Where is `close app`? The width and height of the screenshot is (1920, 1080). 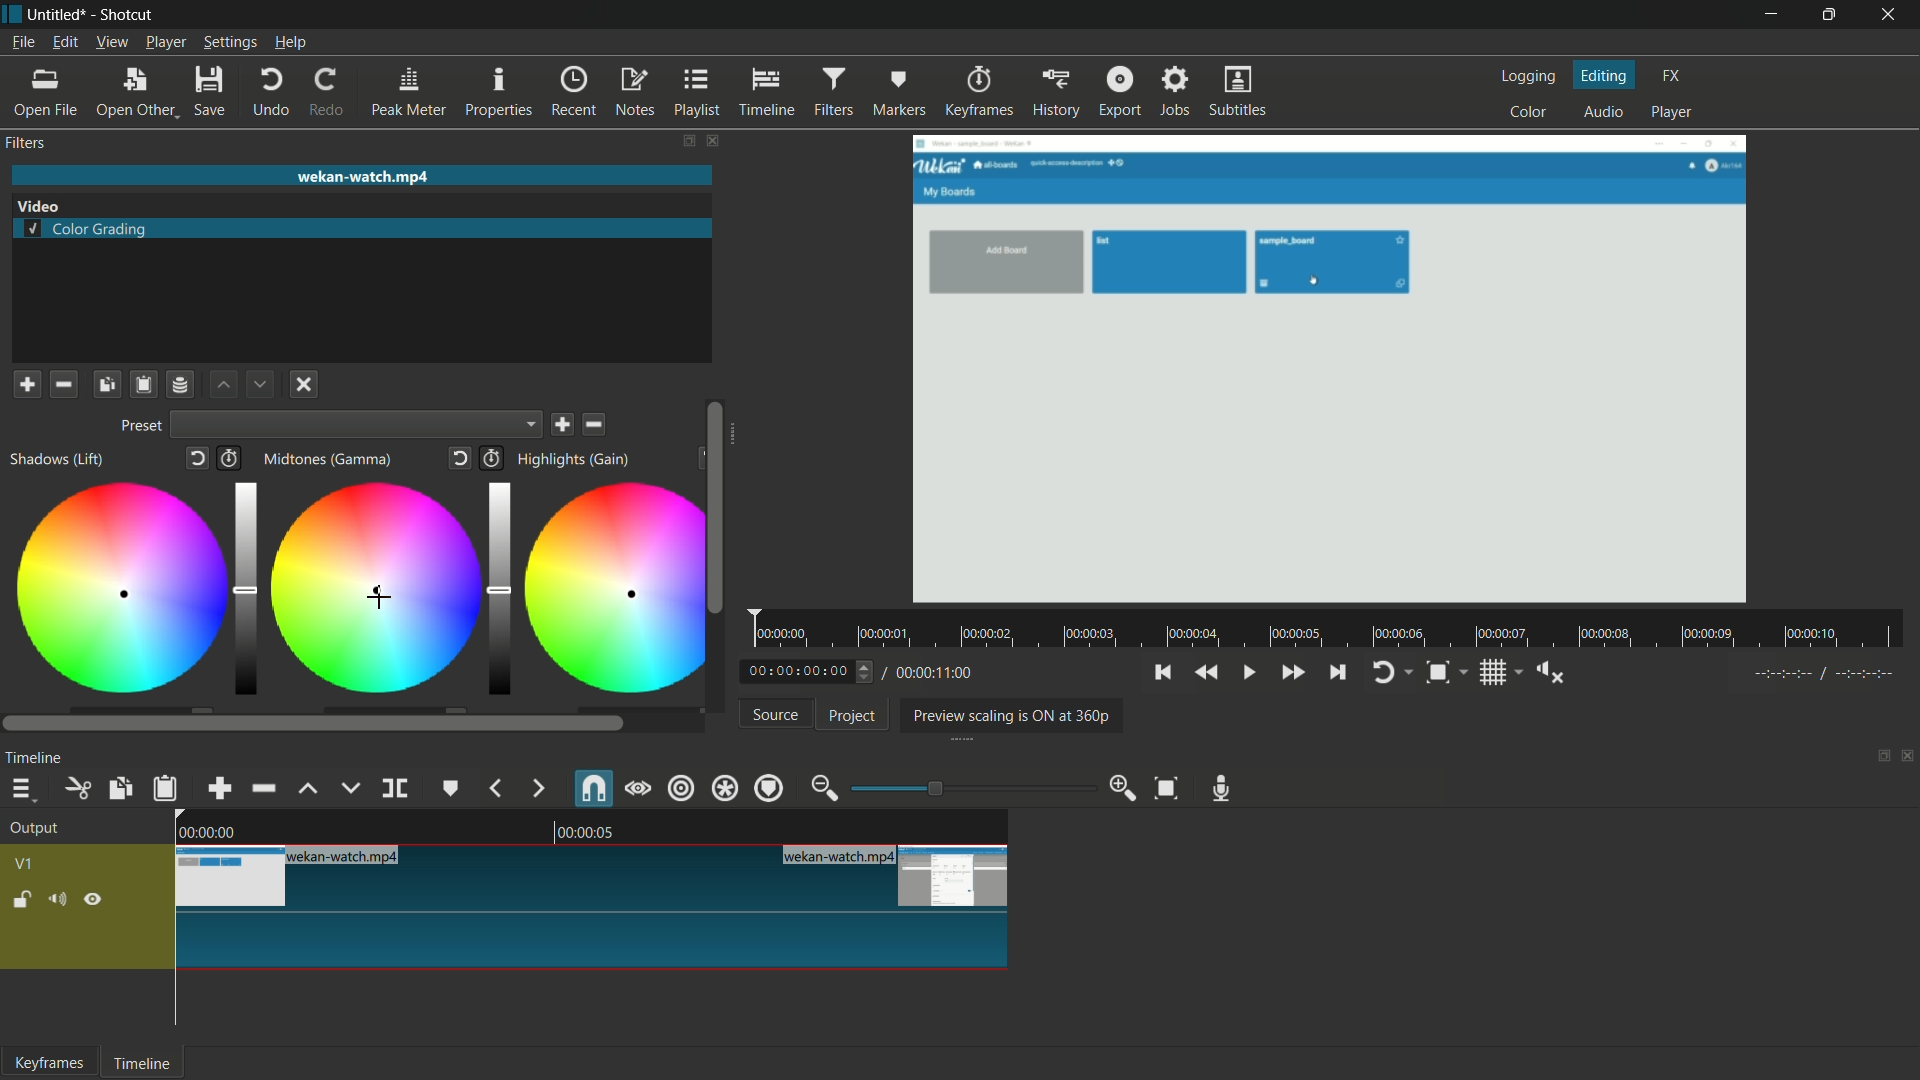 close app is located at coordinates (1892, 15).